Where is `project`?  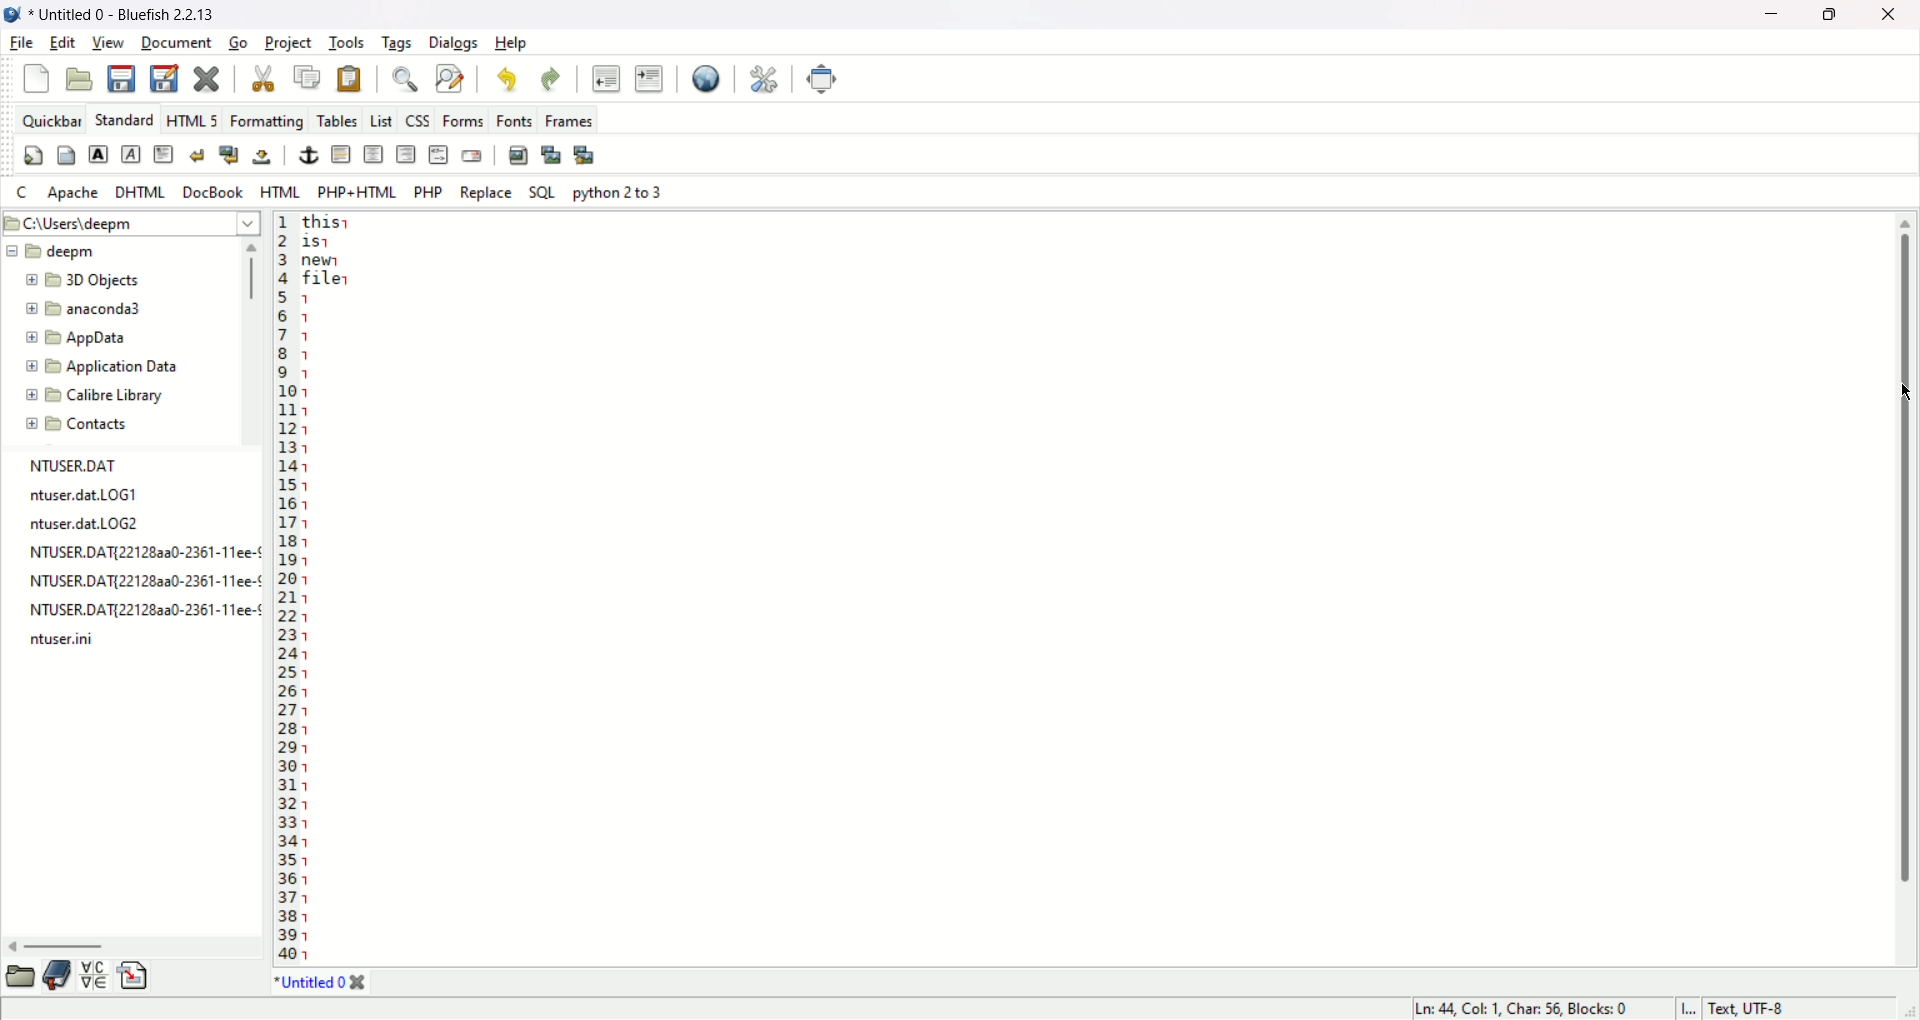
project is located at coordinates (290, 44).